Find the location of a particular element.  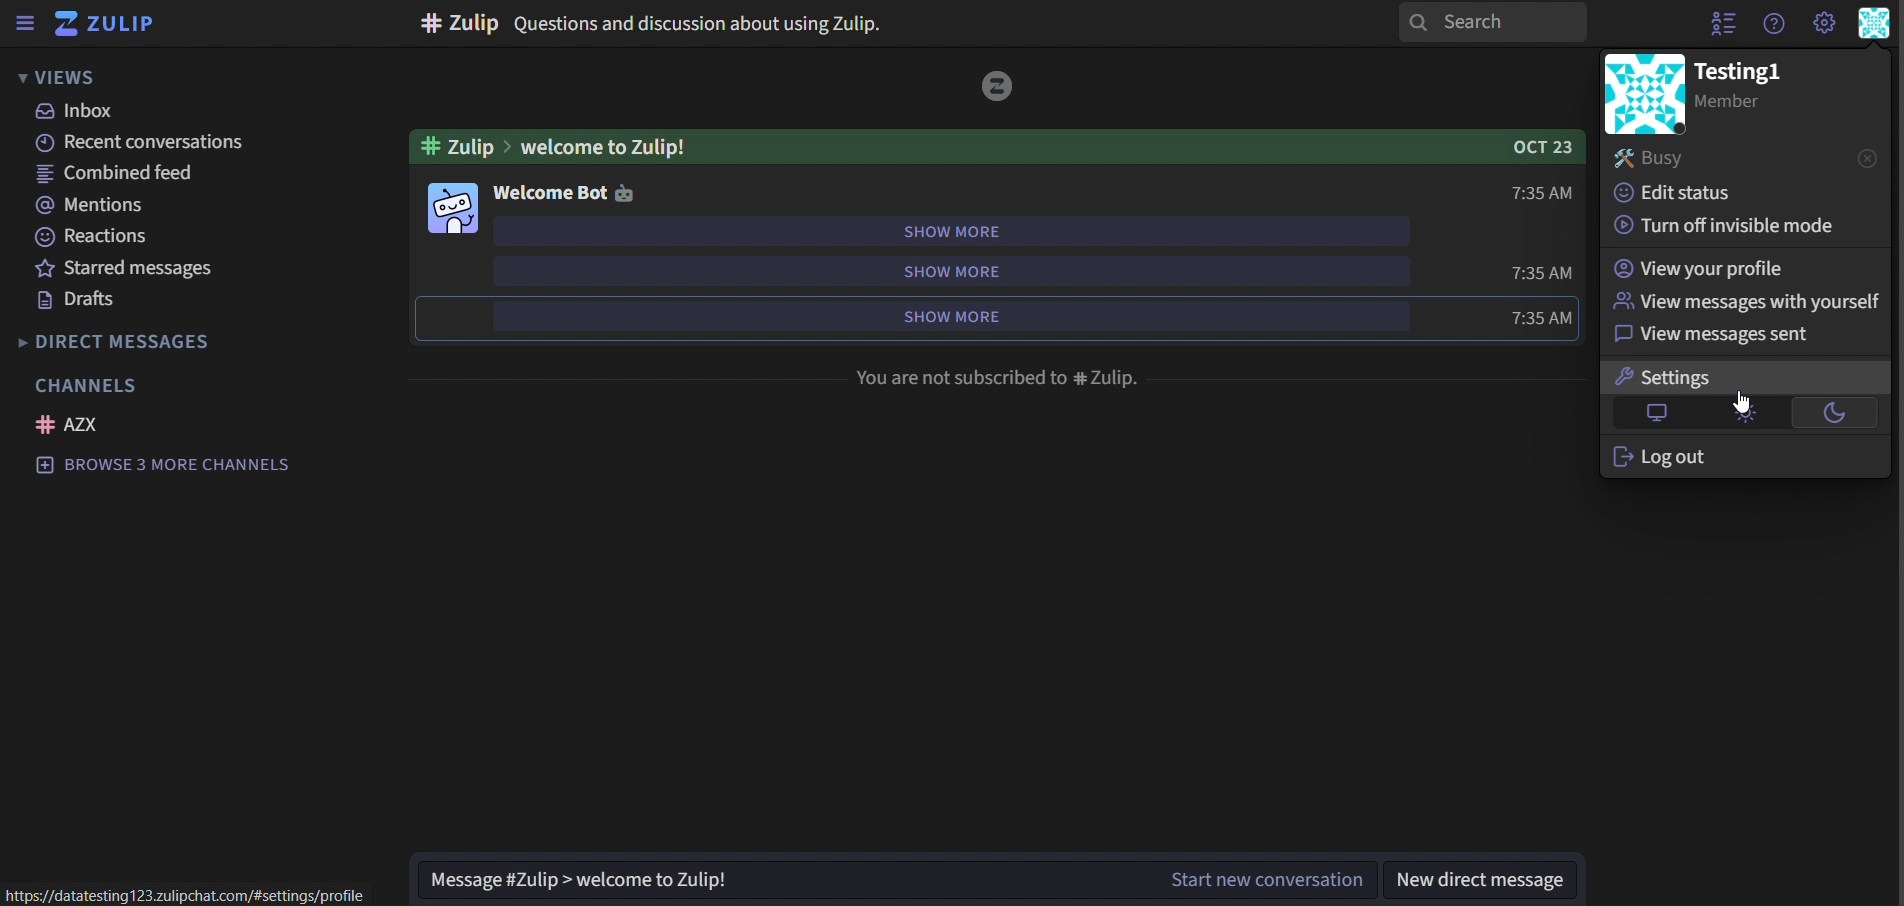

Testing1 is located at coordinates (1754, 69).